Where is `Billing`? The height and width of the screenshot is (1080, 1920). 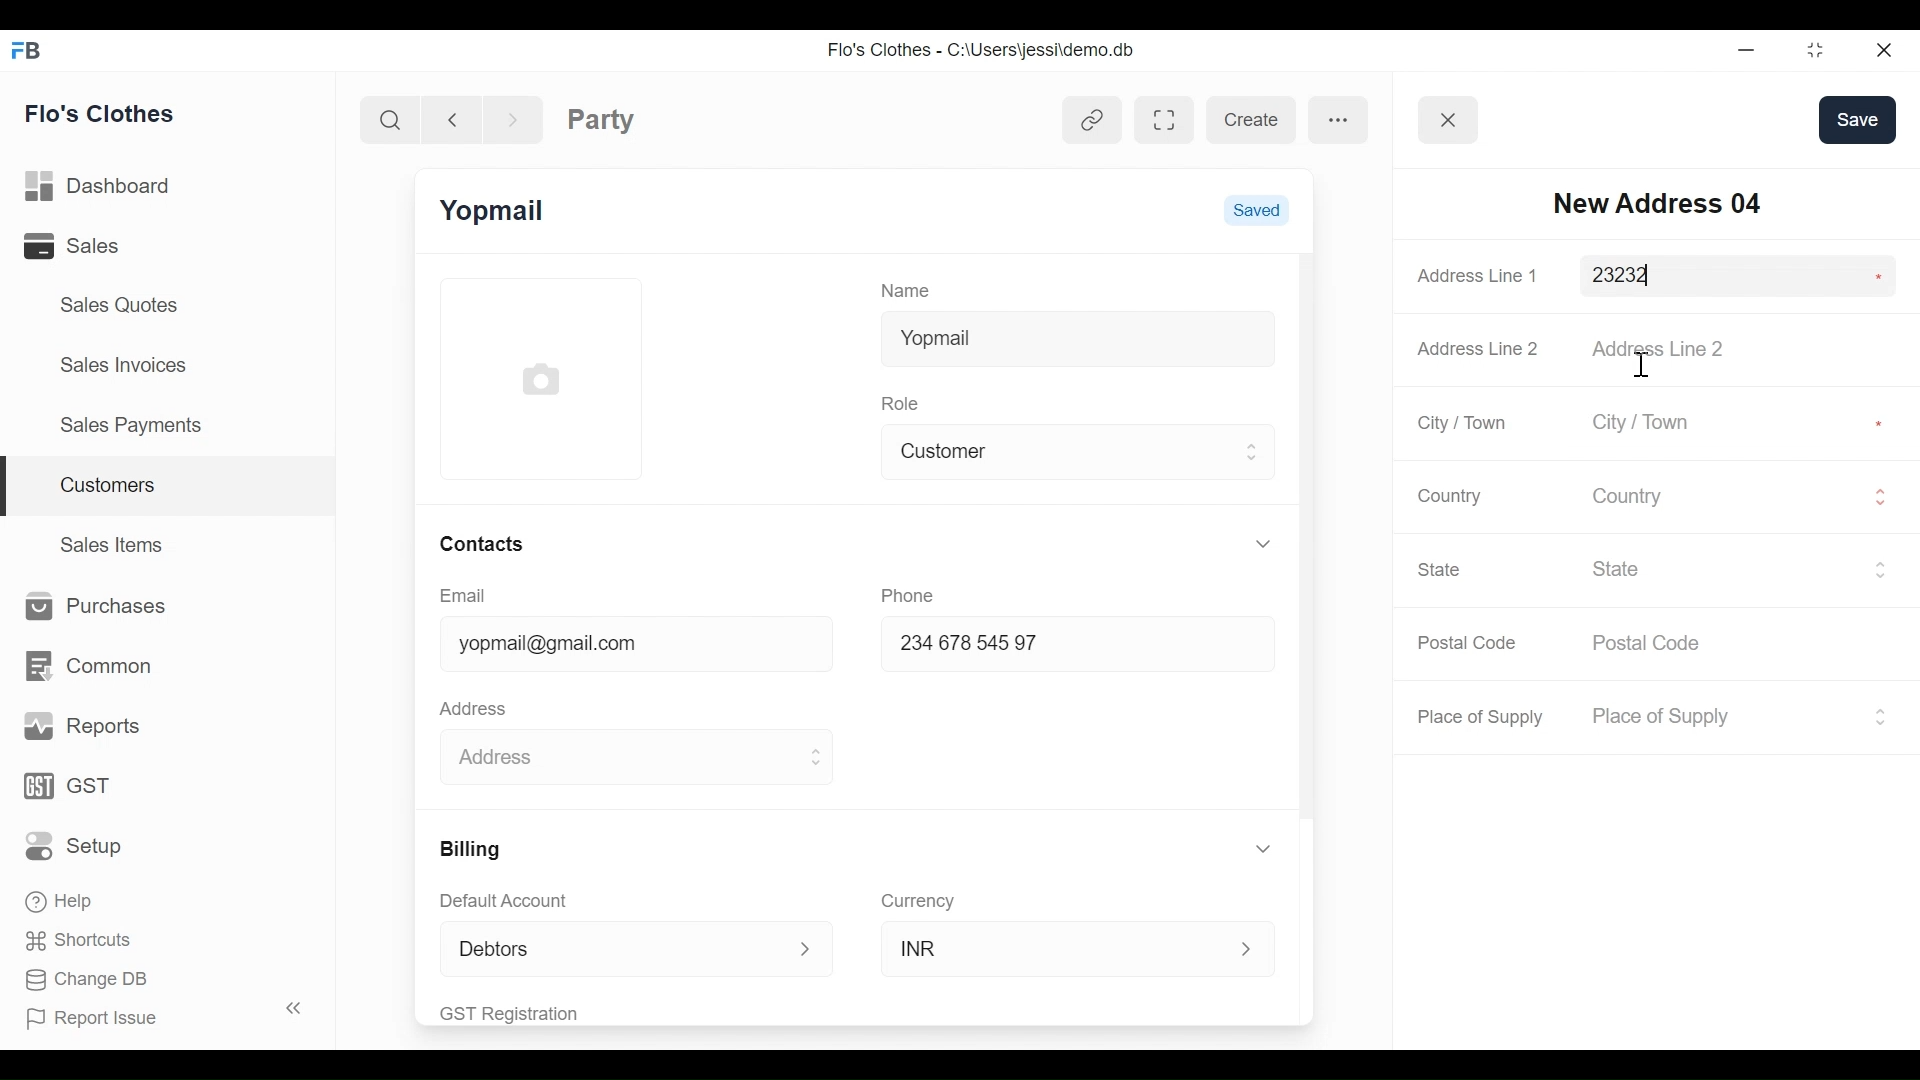
Billing is located at coordinates (468, 849).